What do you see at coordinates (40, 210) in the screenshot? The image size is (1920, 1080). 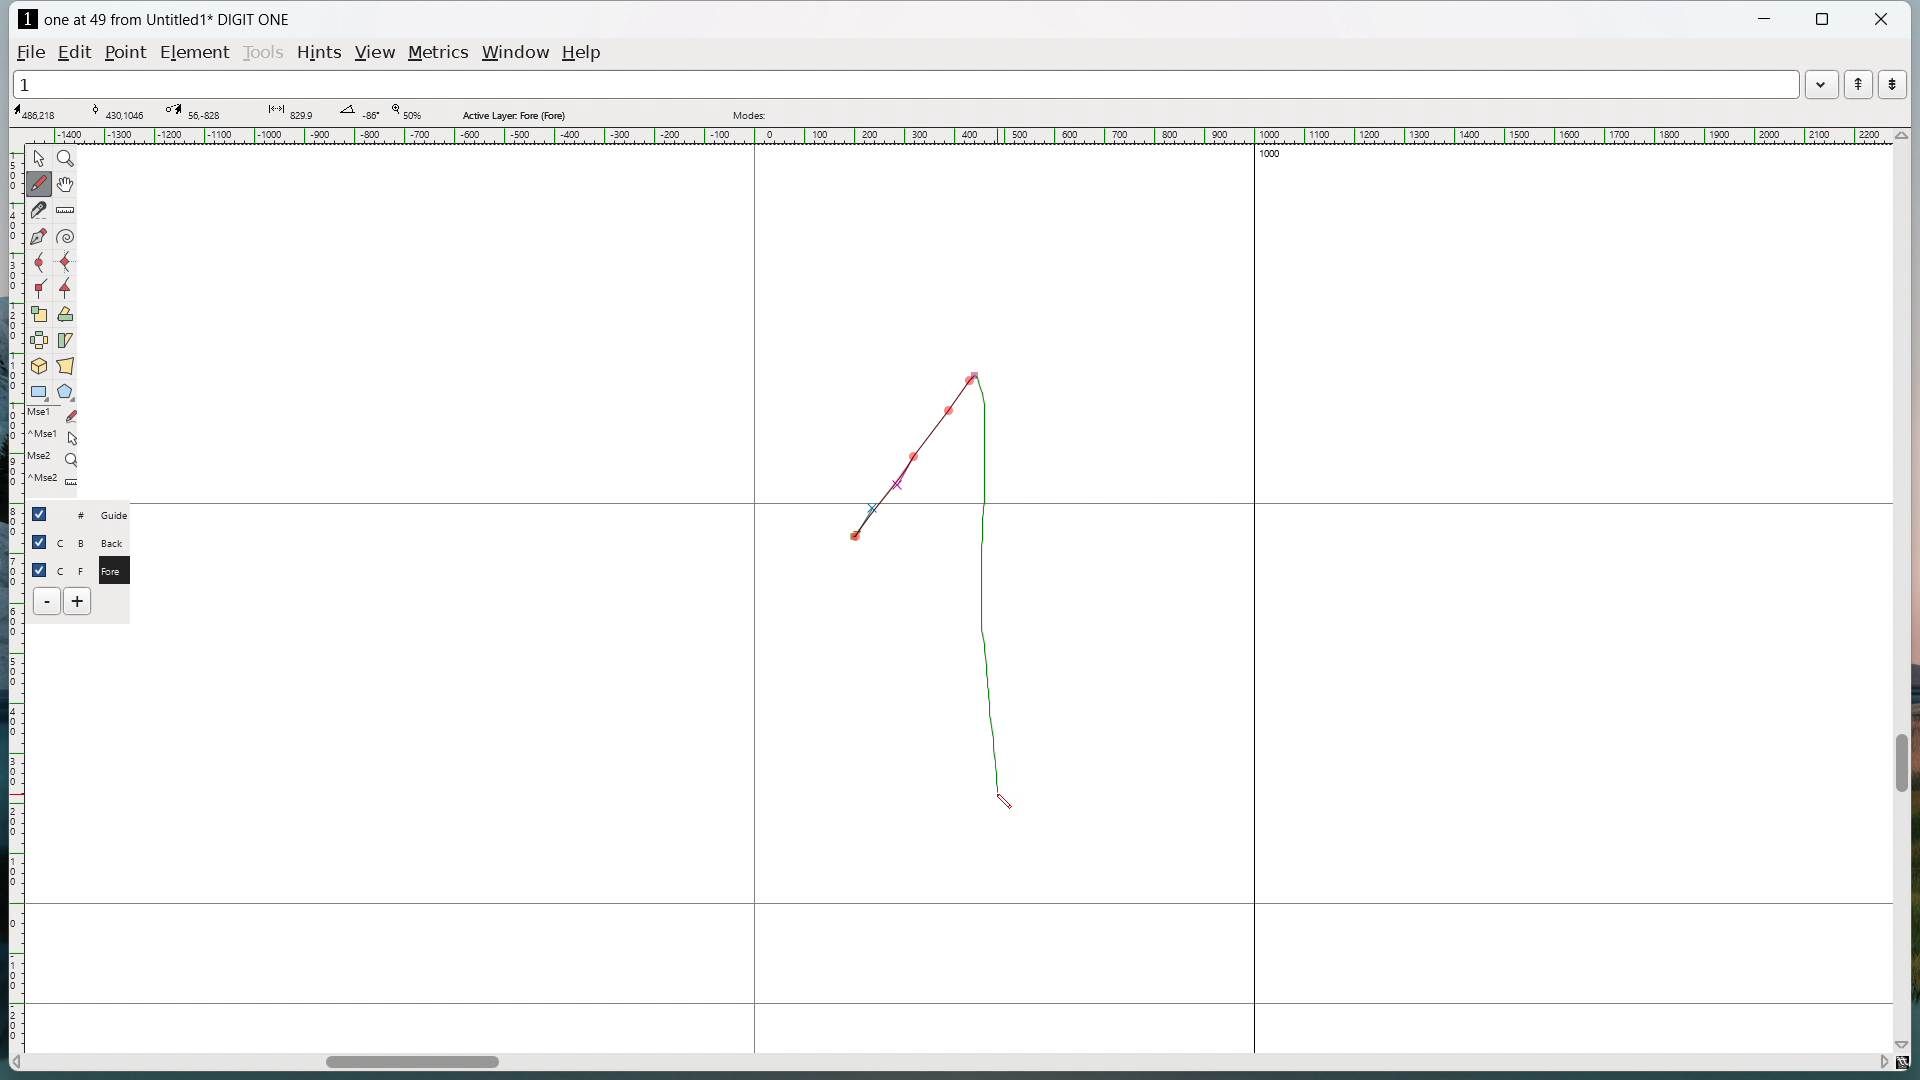 I see `cut splines in two` at bounding box center [40, 210].